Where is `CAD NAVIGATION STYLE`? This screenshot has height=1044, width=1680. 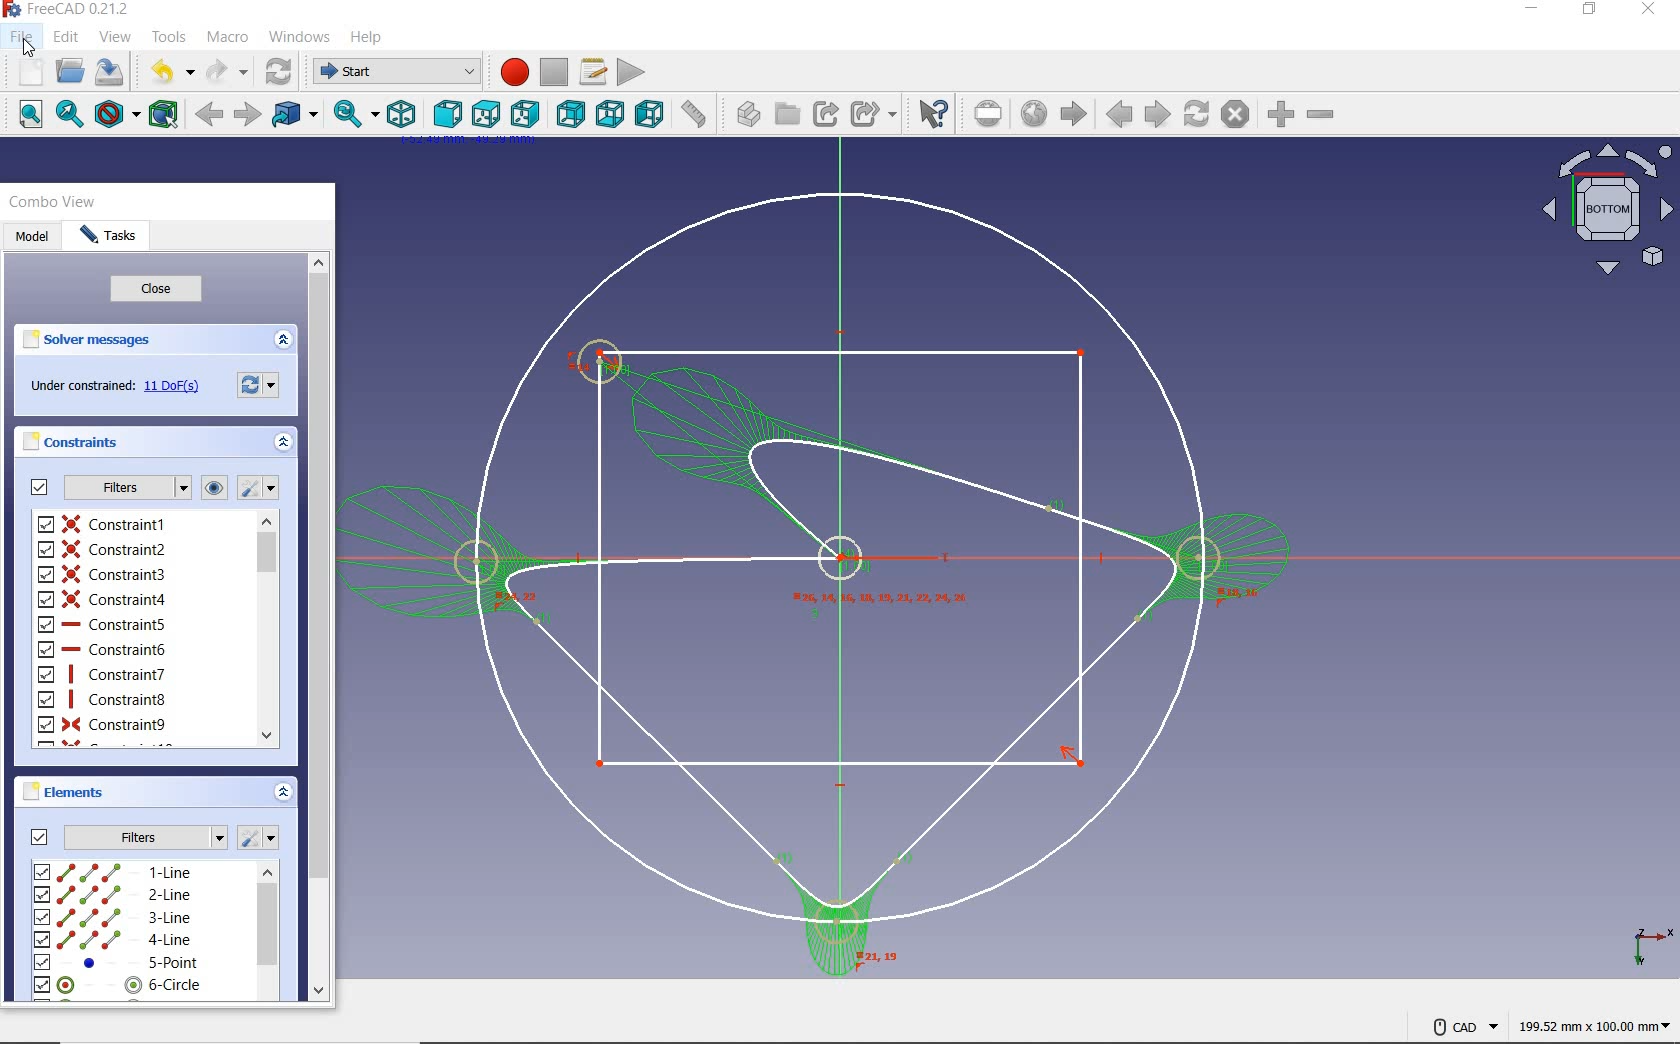
CAD NAVIGATION STYLE is located at coordinates (1454, 1025).